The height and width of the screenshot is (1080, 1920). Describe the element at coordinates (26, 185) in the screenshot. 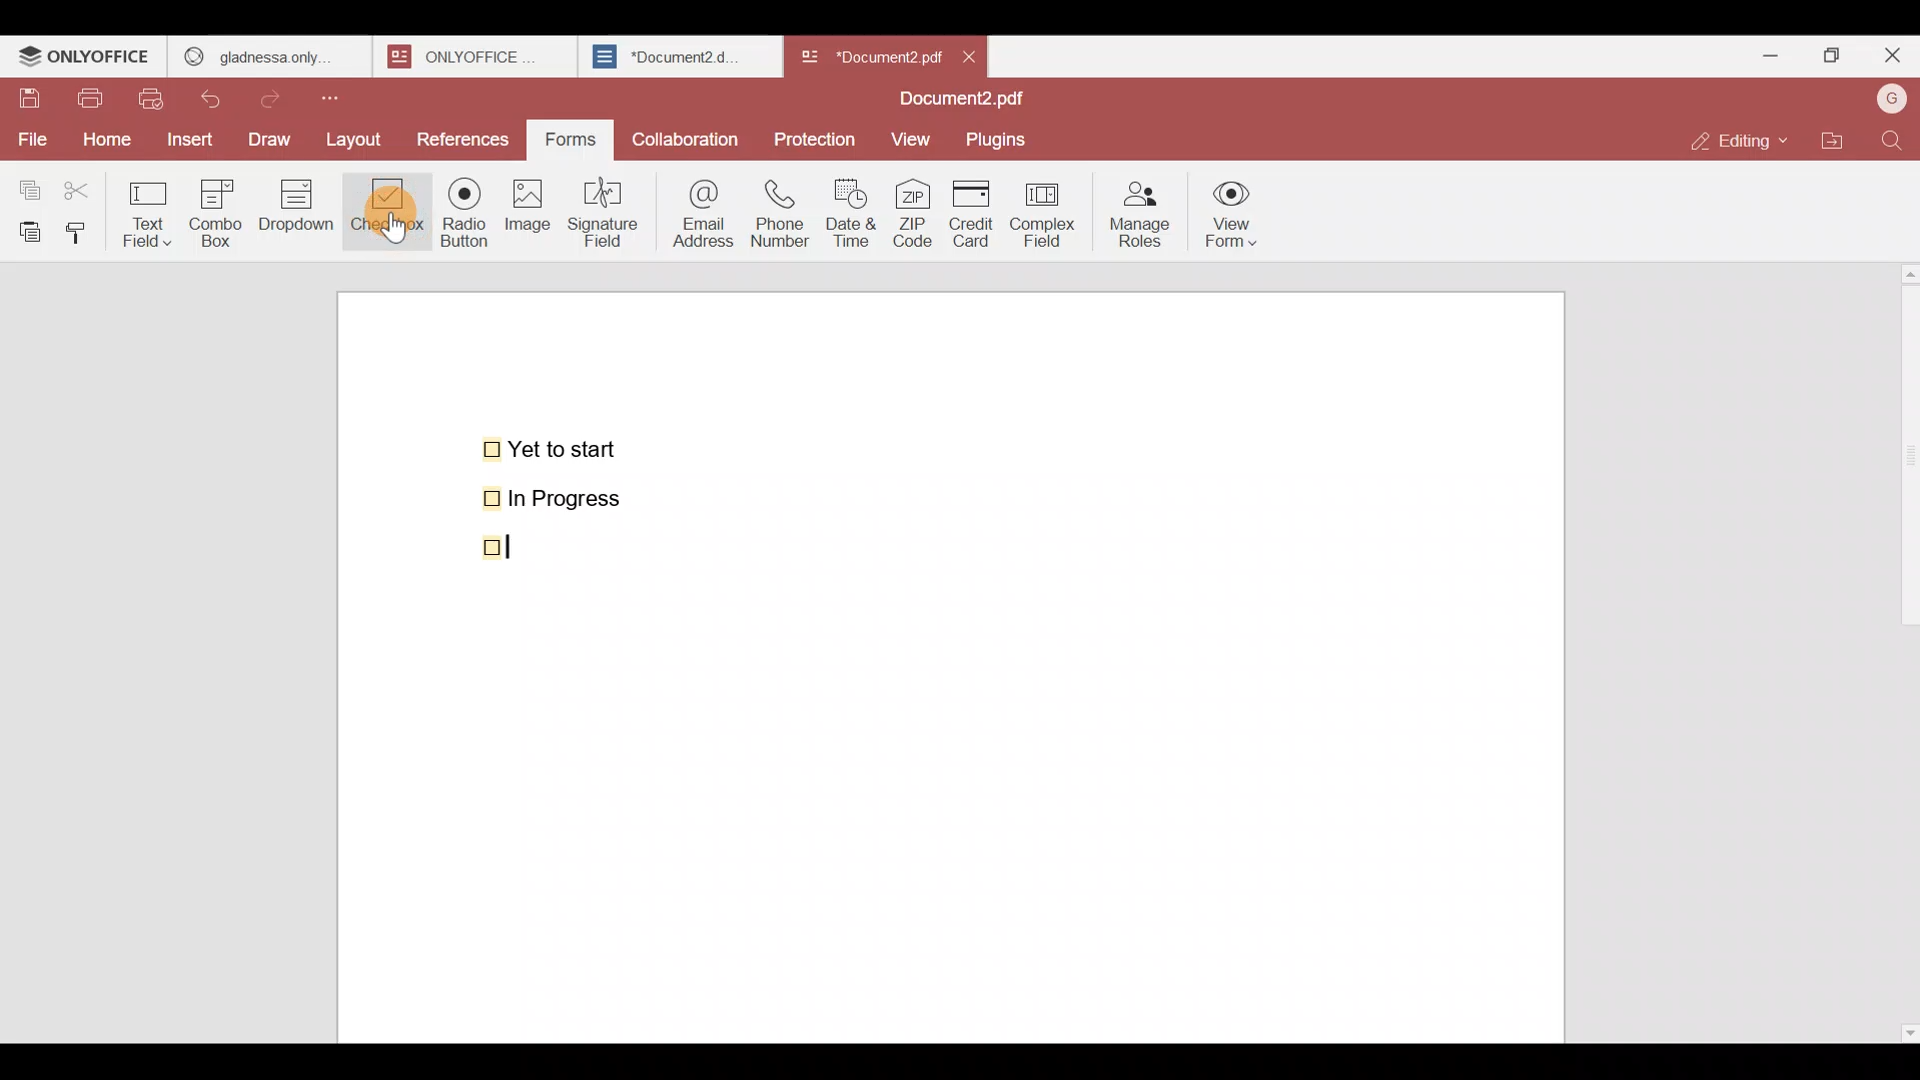

I see `Copy` at that location.